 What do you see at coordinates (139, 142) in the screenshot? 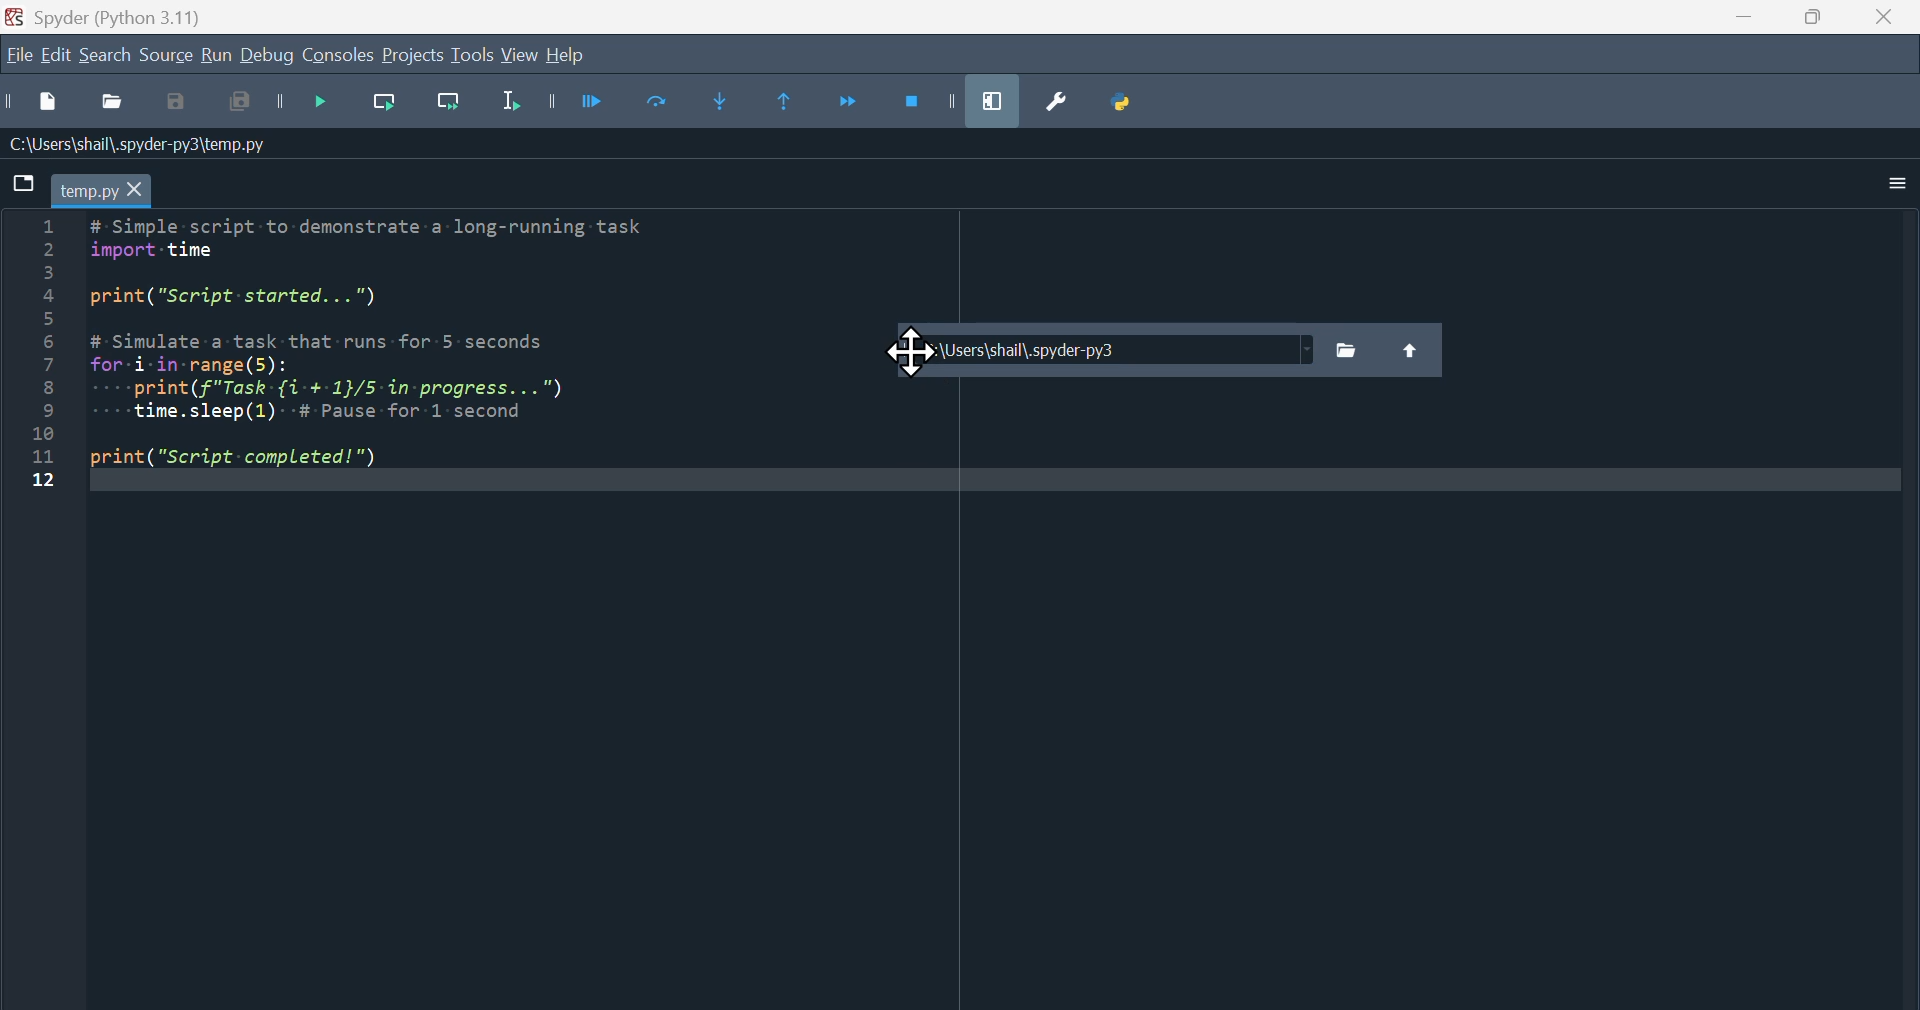
I see `Name of the file` at bounding box center [139, 142].